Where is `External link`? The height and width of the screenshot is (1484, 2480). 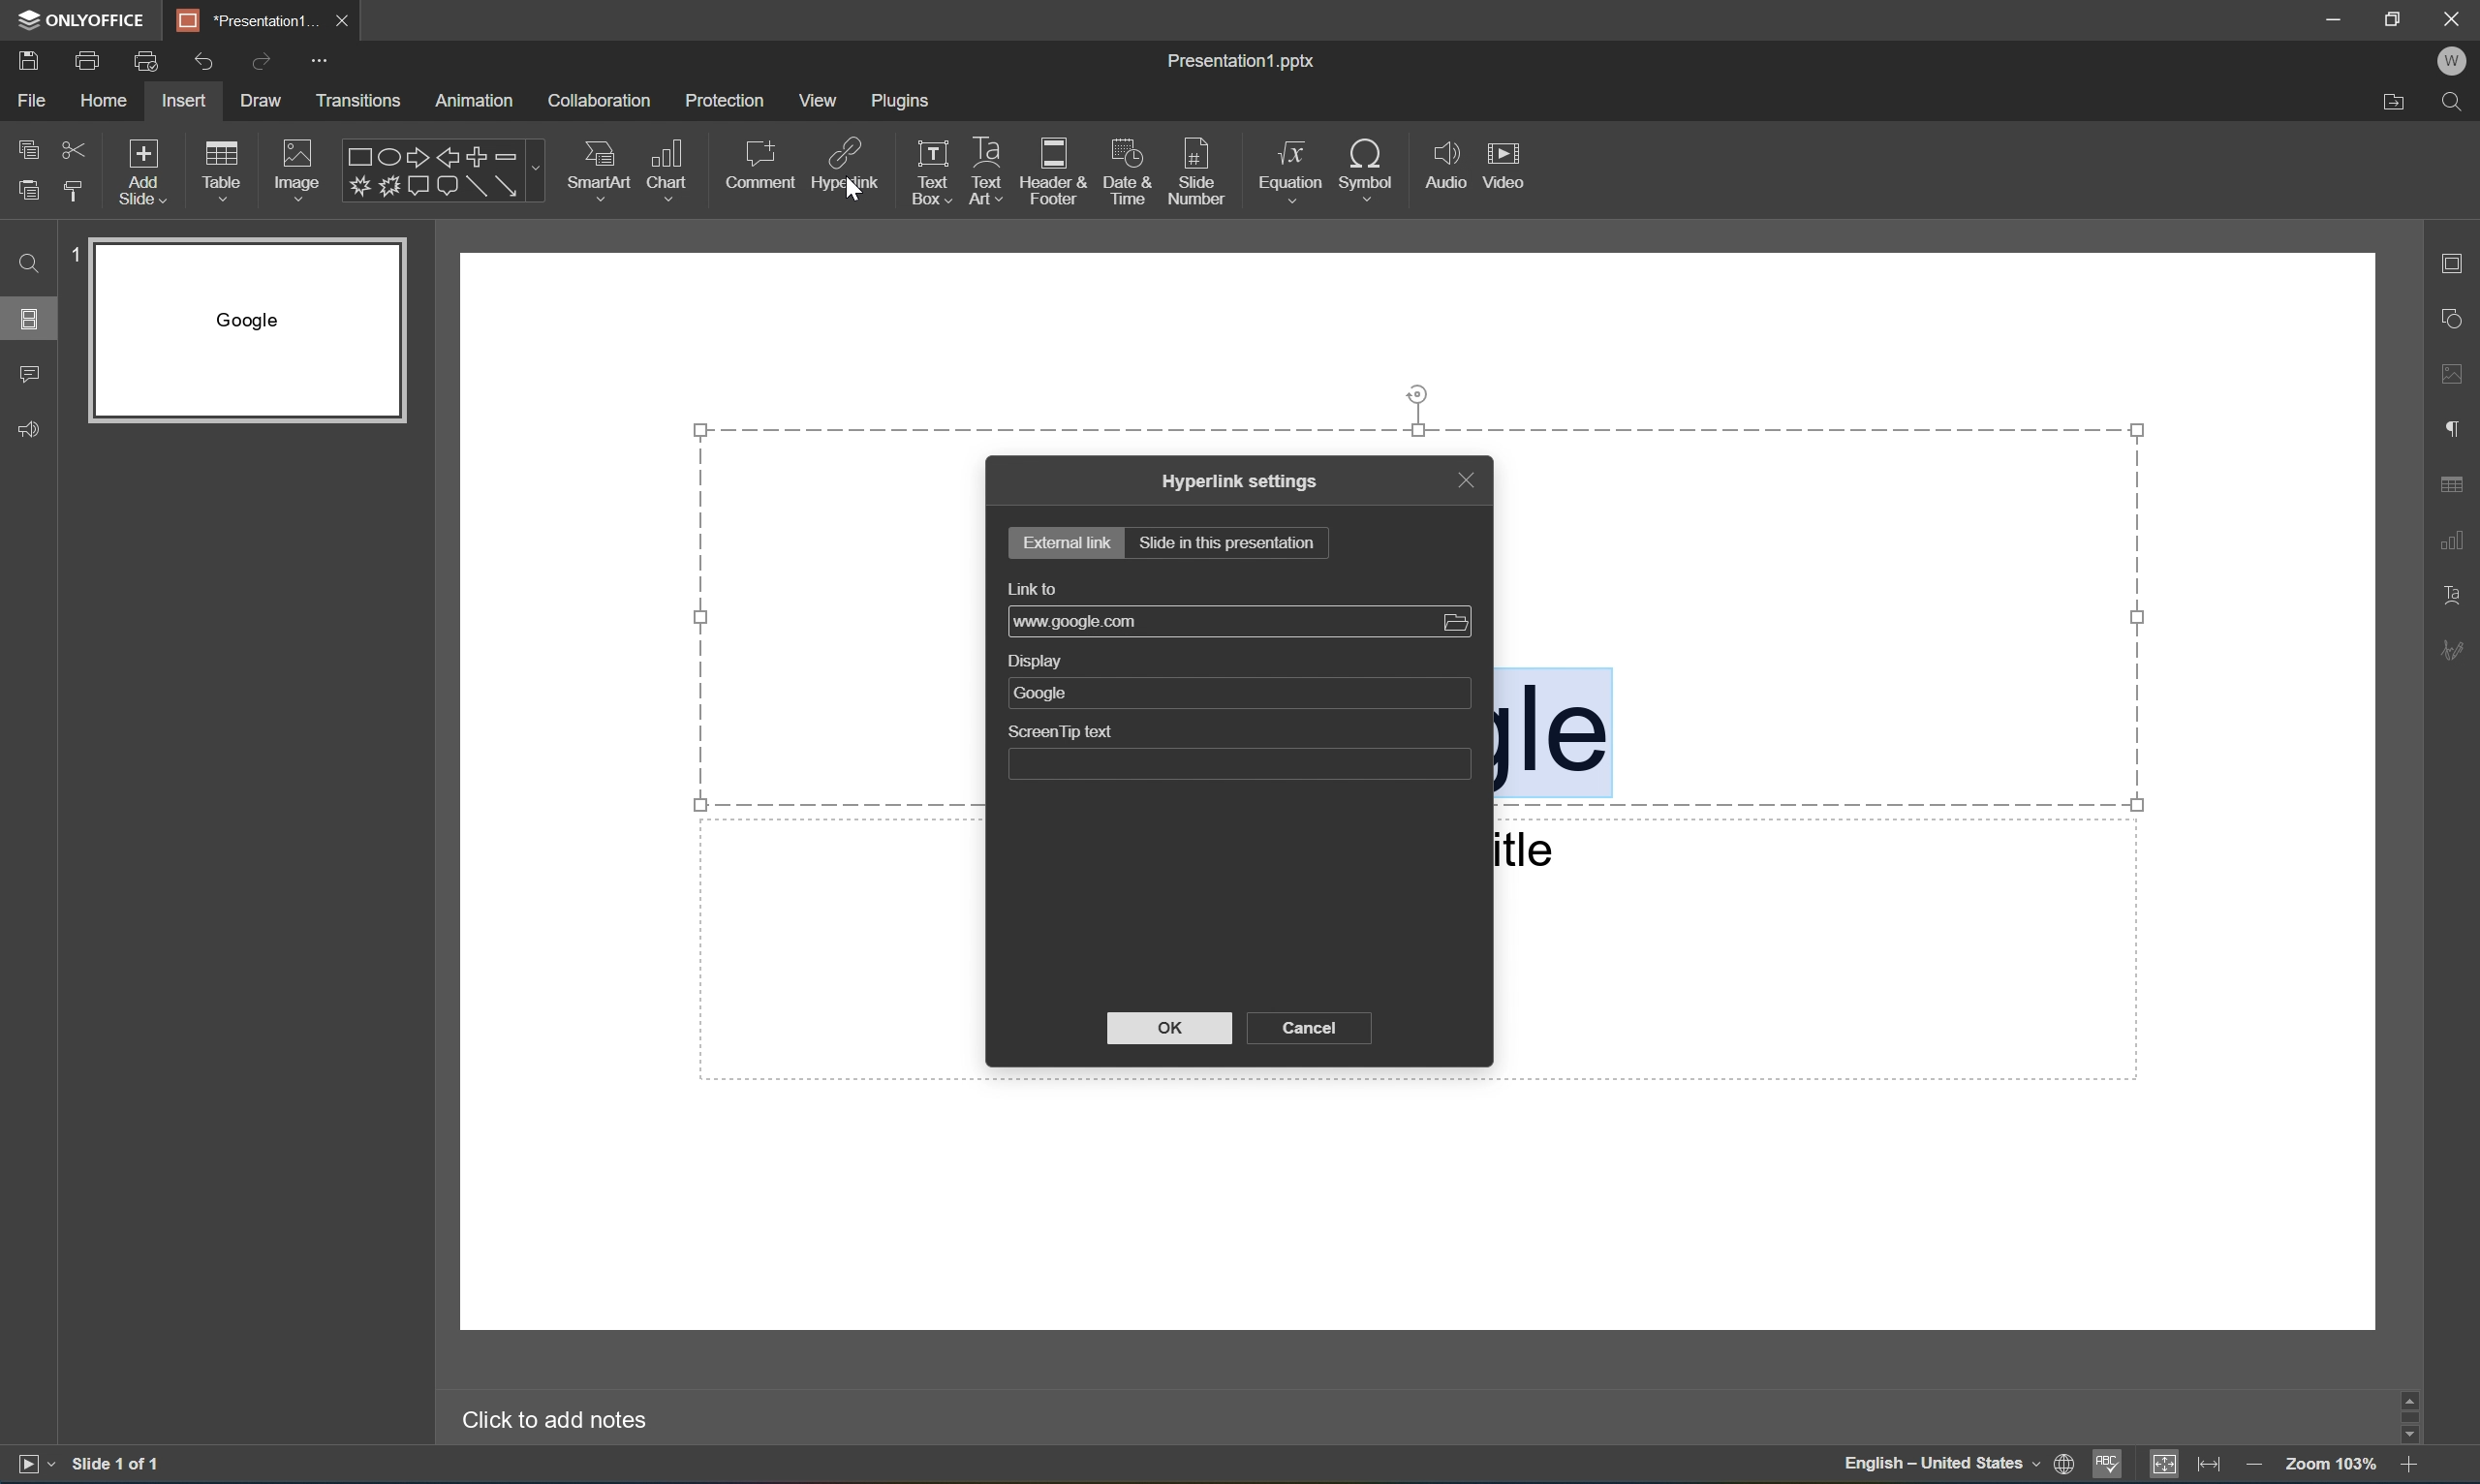 External link is located at coordinates (1069, 540).